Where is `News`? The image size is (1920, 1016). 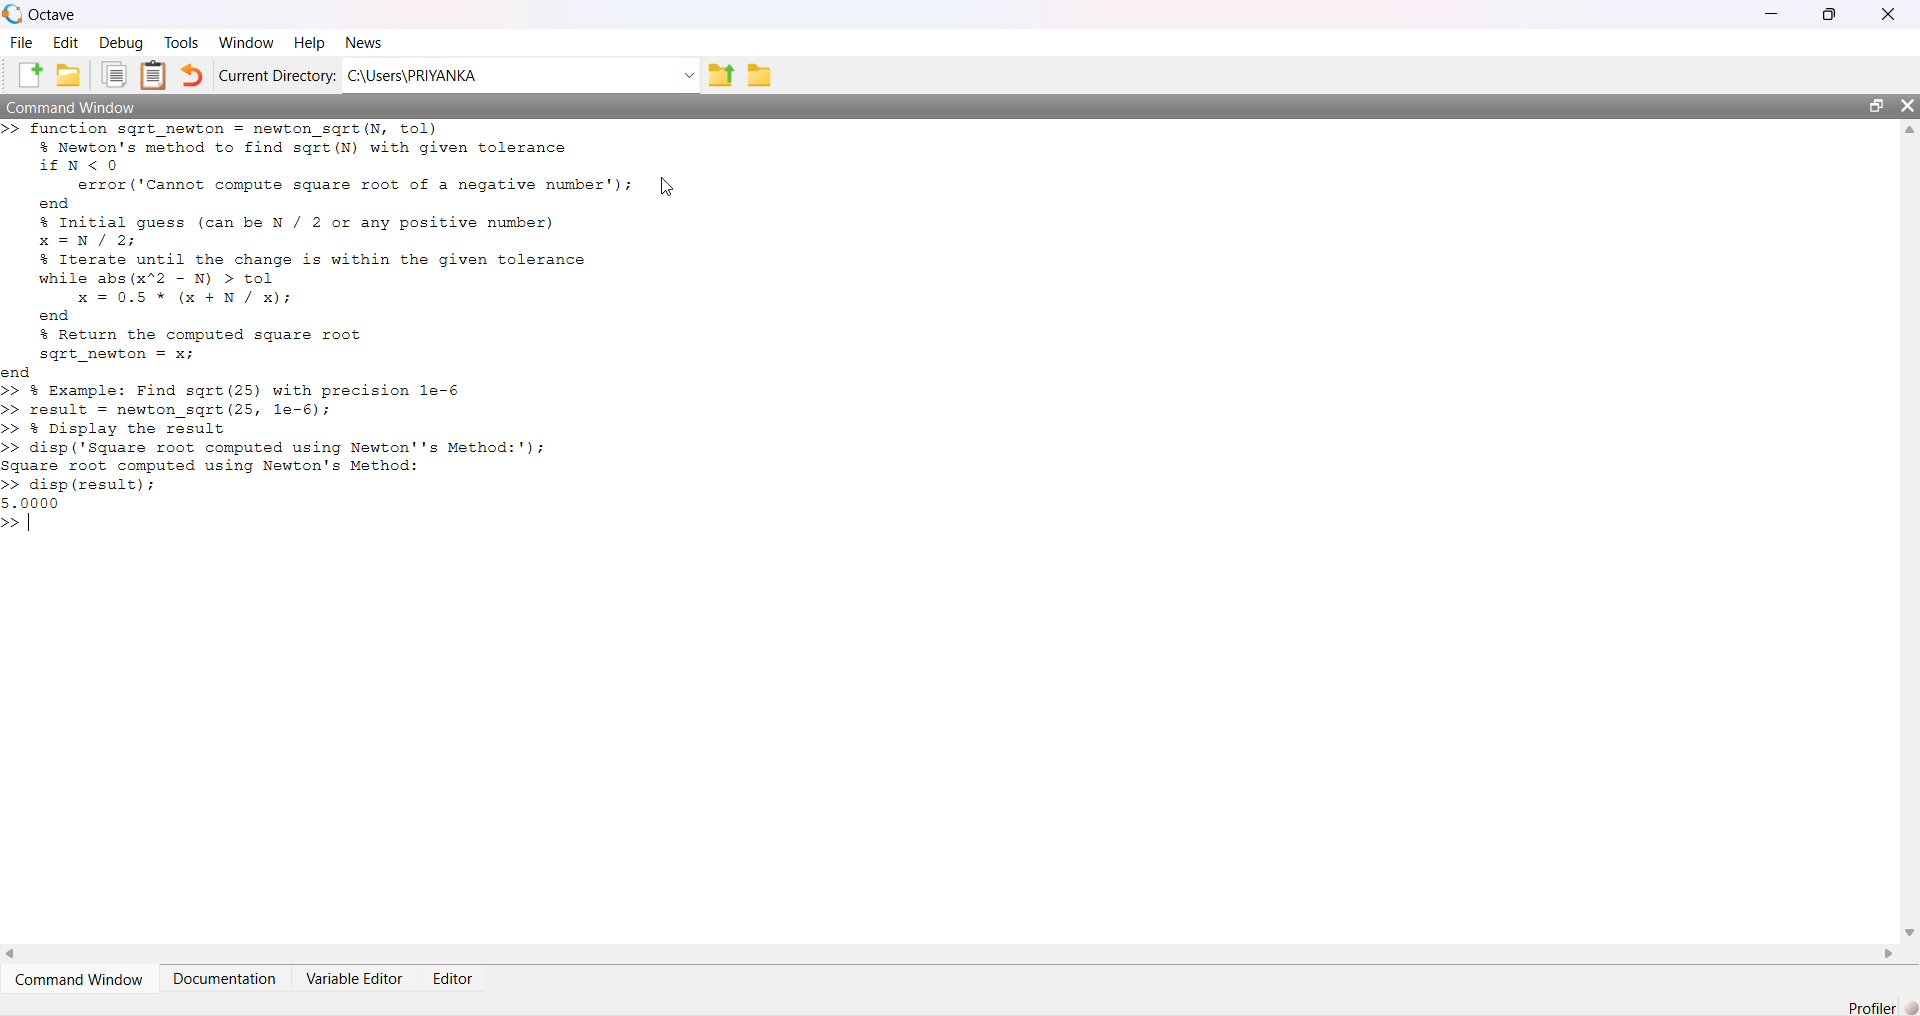 News is located at coordinates (365, 44).